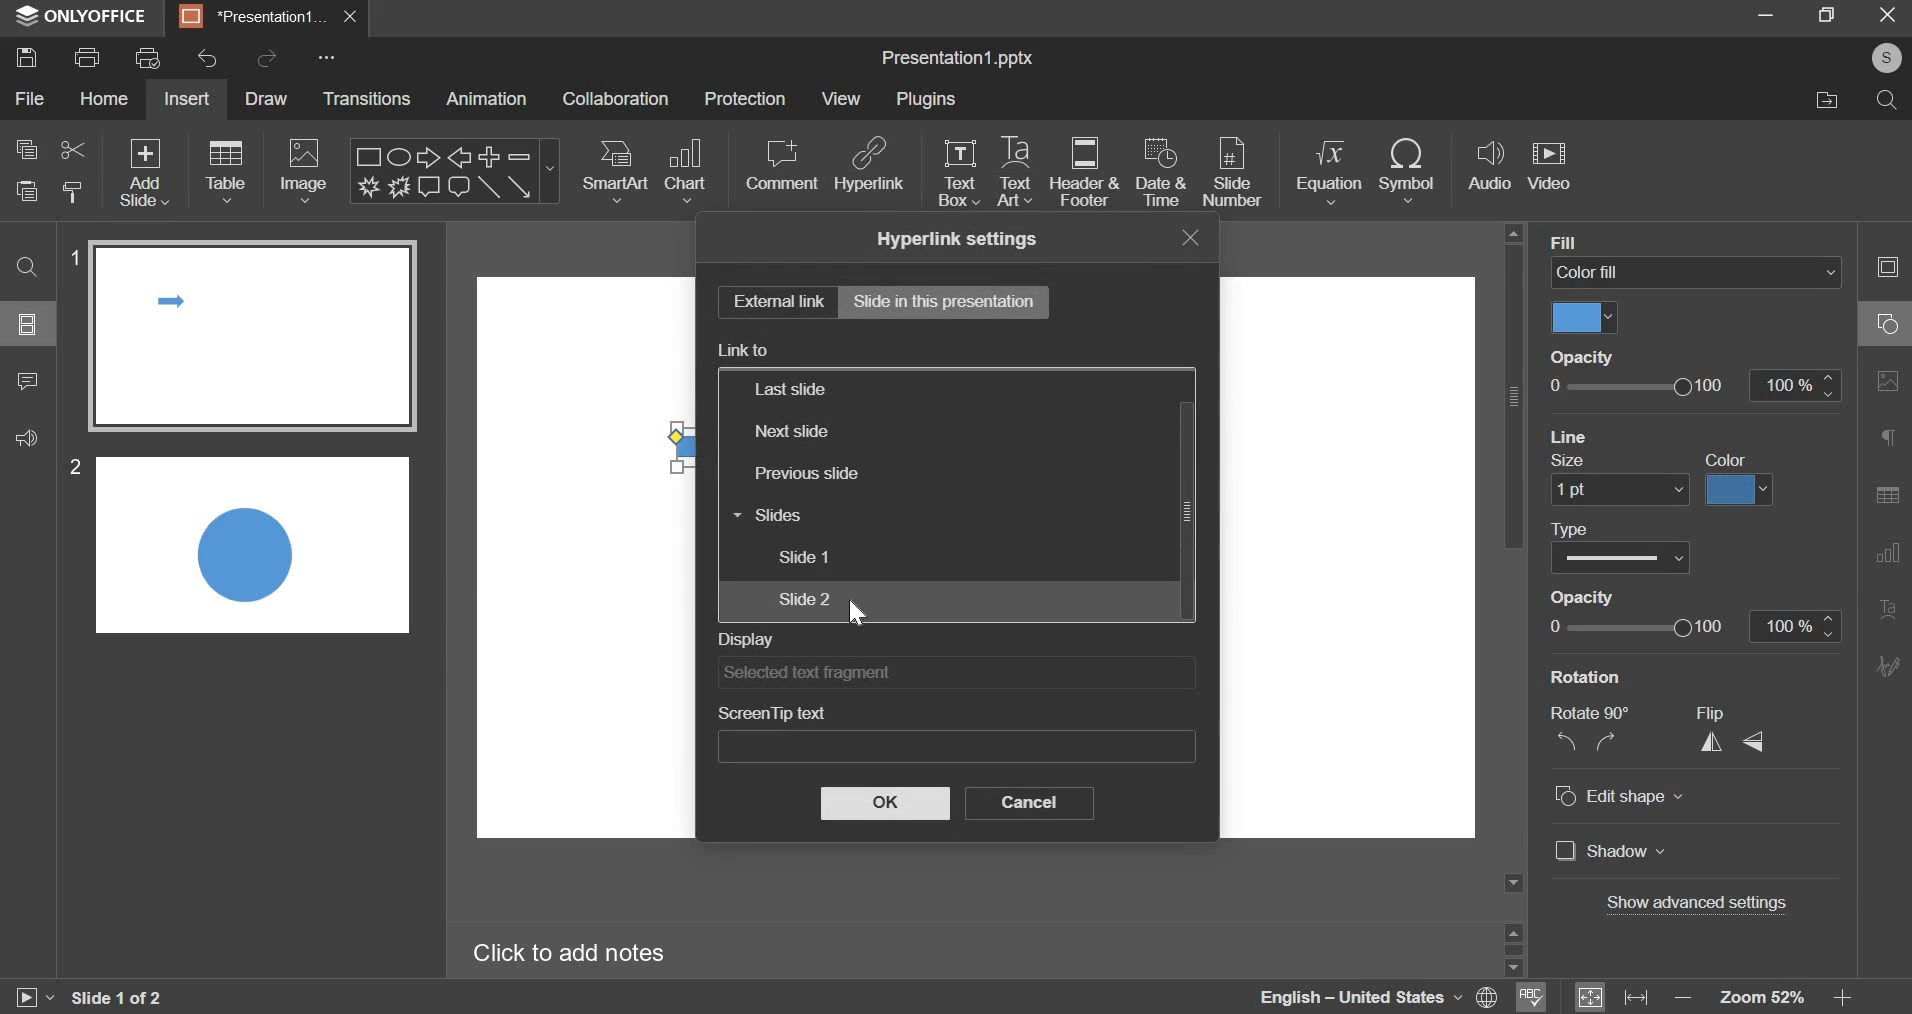 The image size is (1912, 1014). Describe the element at coordinates (686, 171) in the screenshot. I see `chart` at that location.